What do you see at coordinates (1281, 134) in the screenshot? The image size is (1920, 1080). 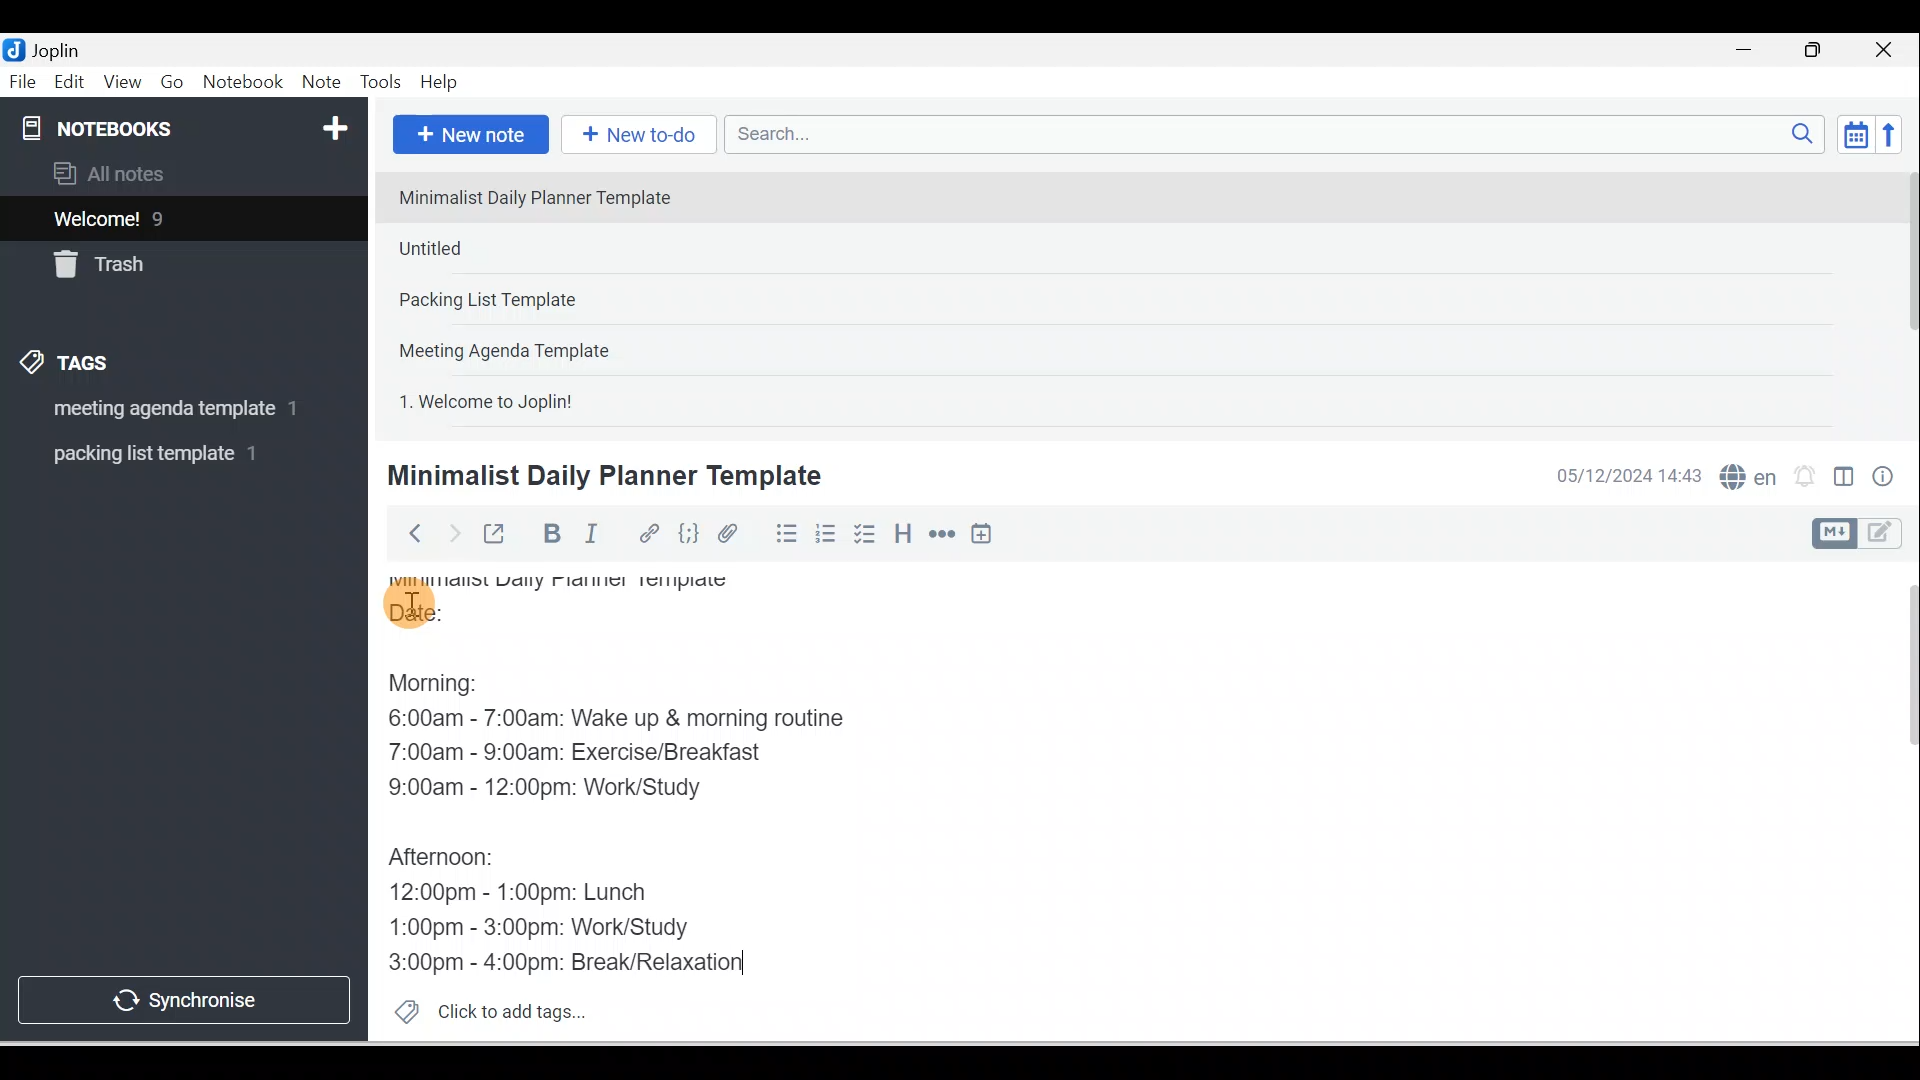 I see `Search bar` at bounding box center [1281, 134].